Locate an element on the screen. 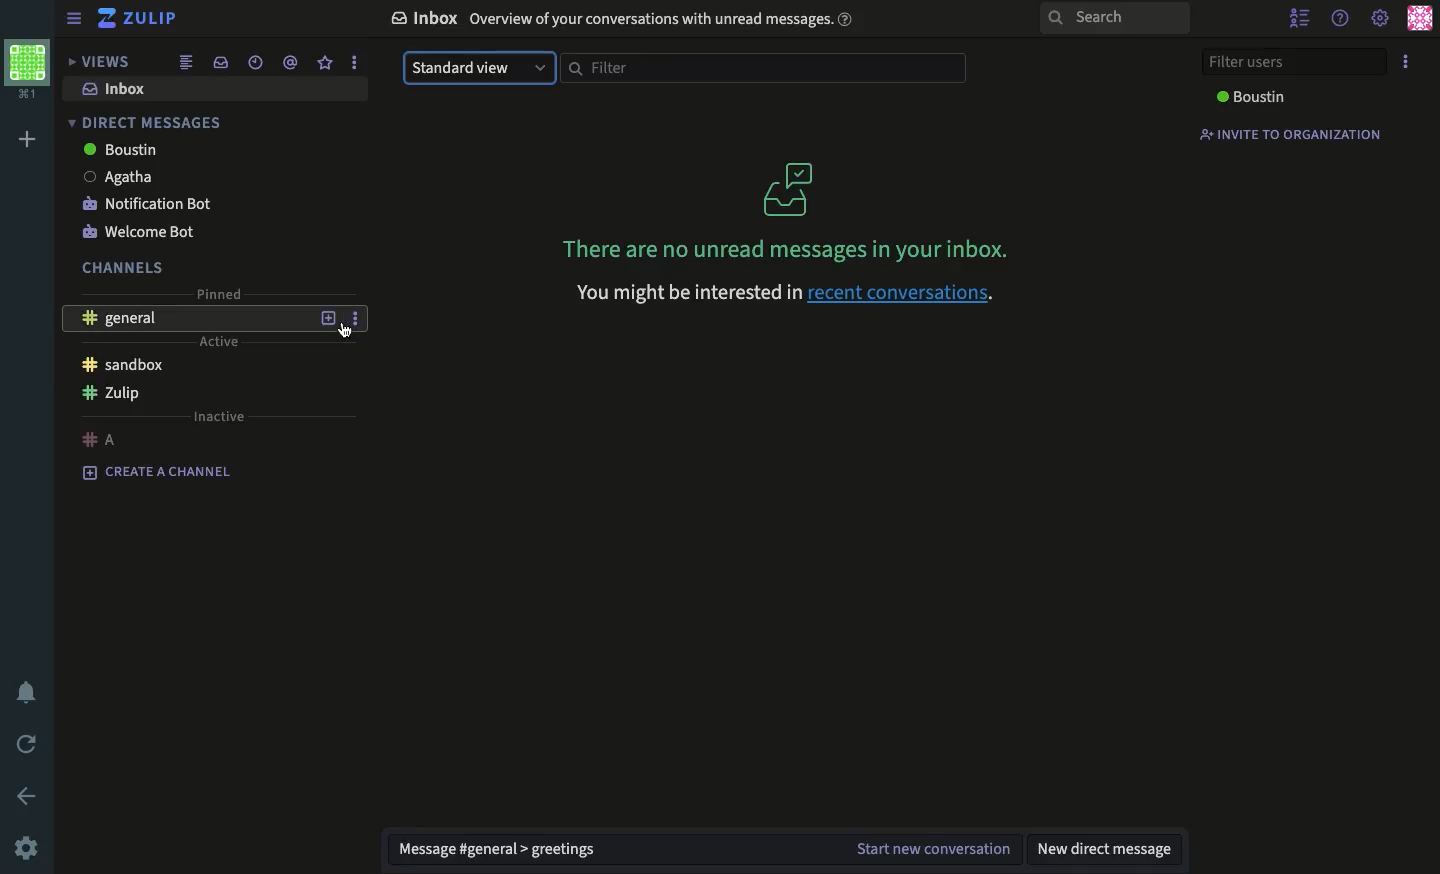 The image size is (1440, 874). options is located at coordinates (354, 316).